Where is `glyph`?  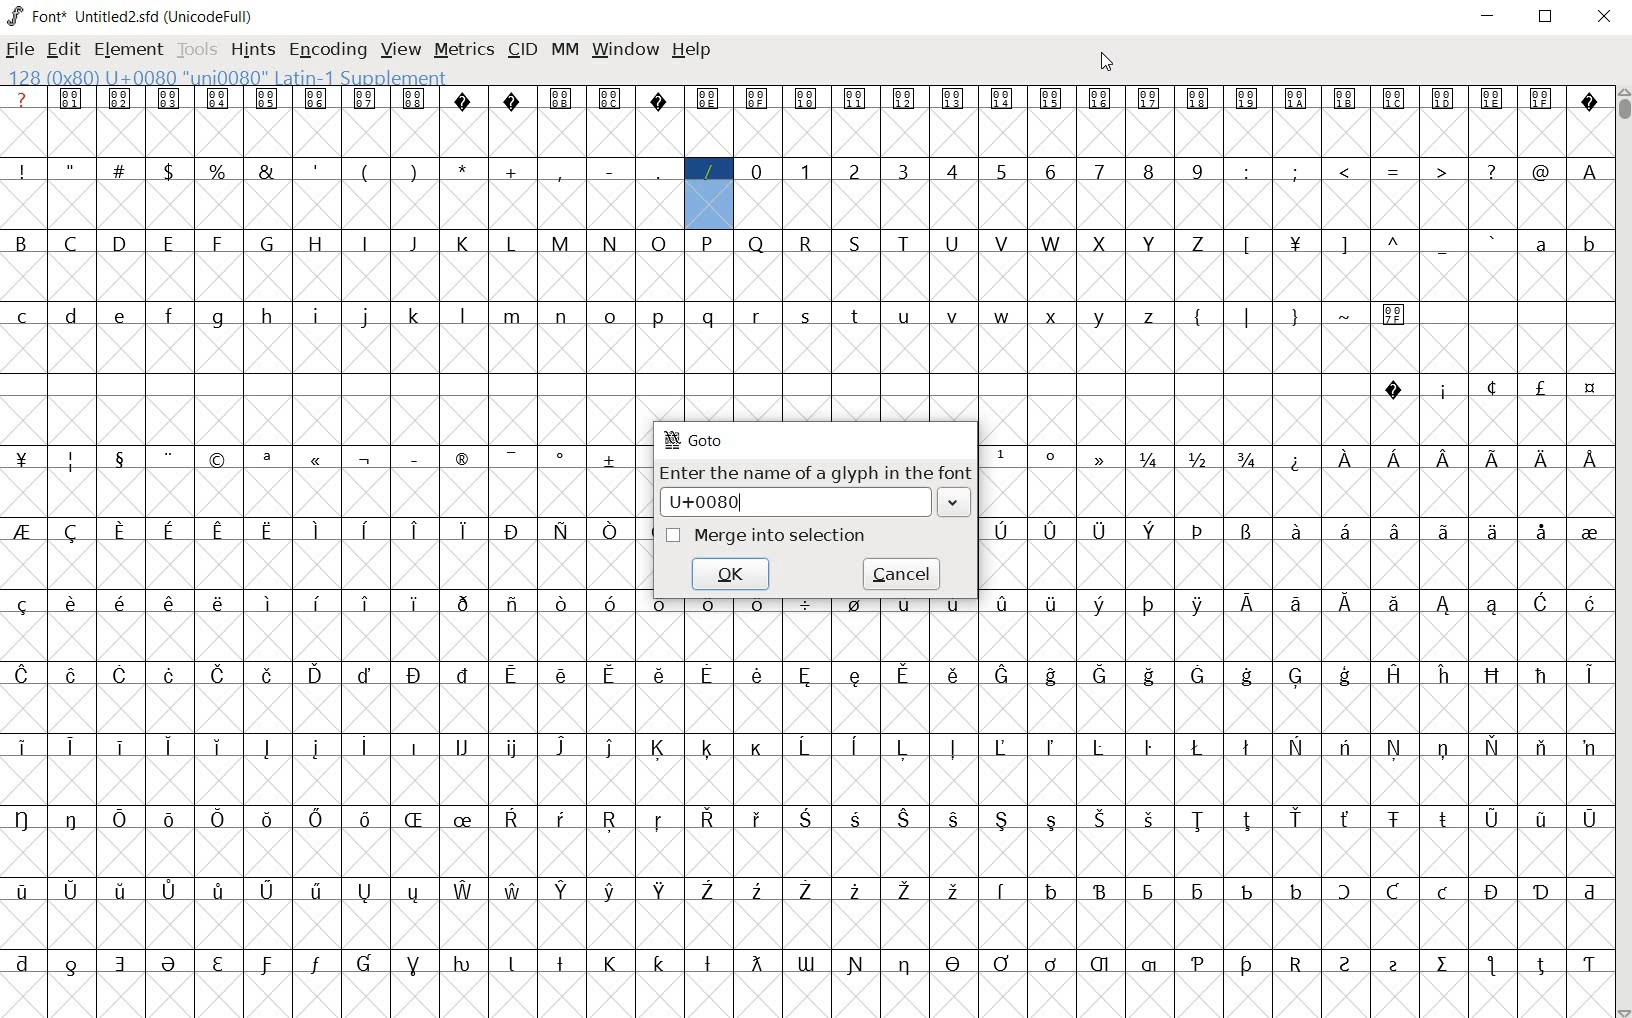 glyph is located at coordinates (1196, 244).